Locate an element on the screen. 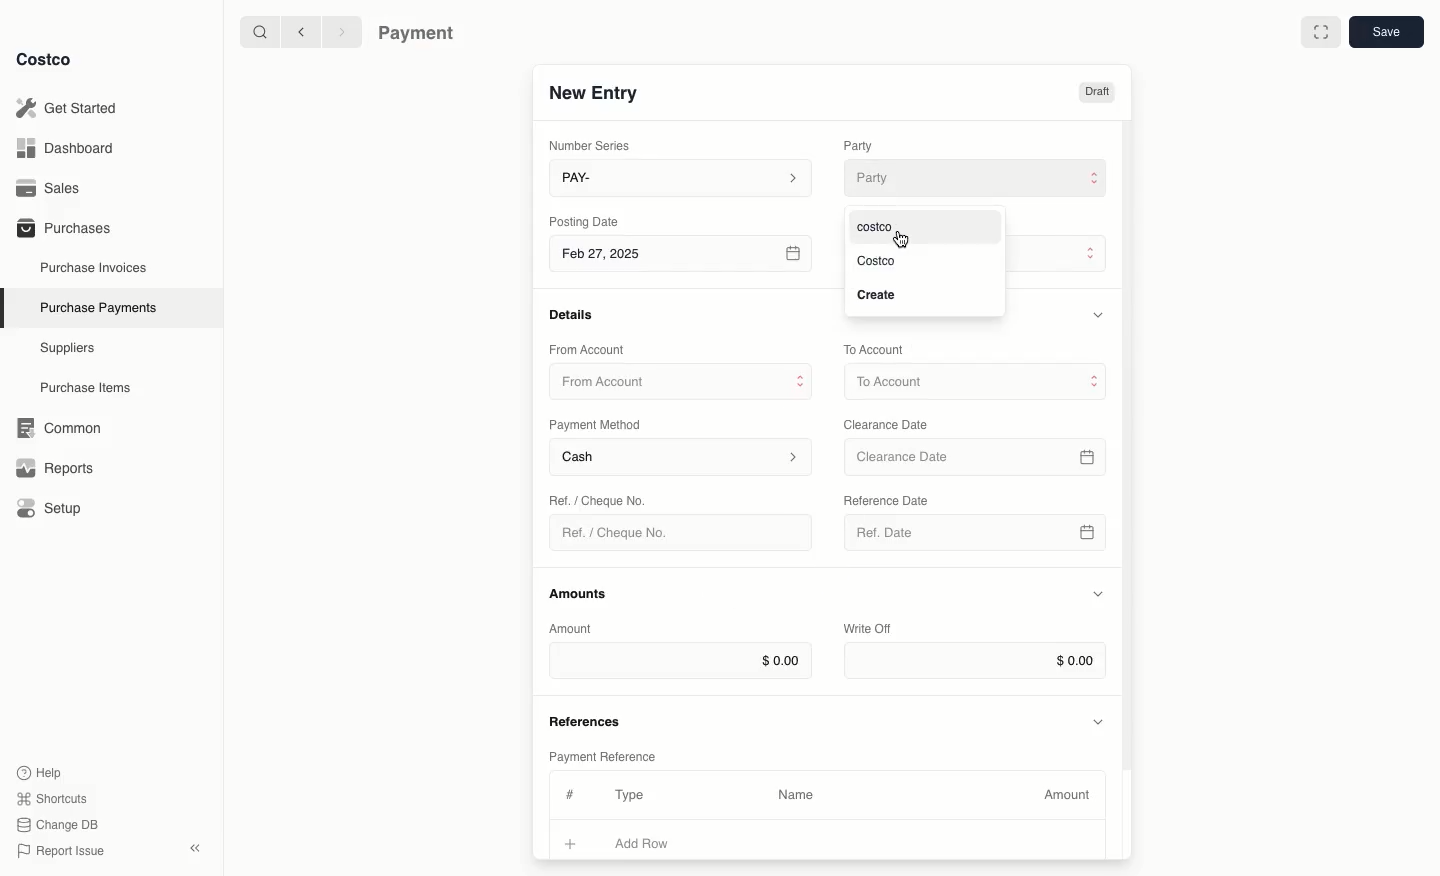 The image size is (1440, 876). To Account is located at coordinates (876, 349).